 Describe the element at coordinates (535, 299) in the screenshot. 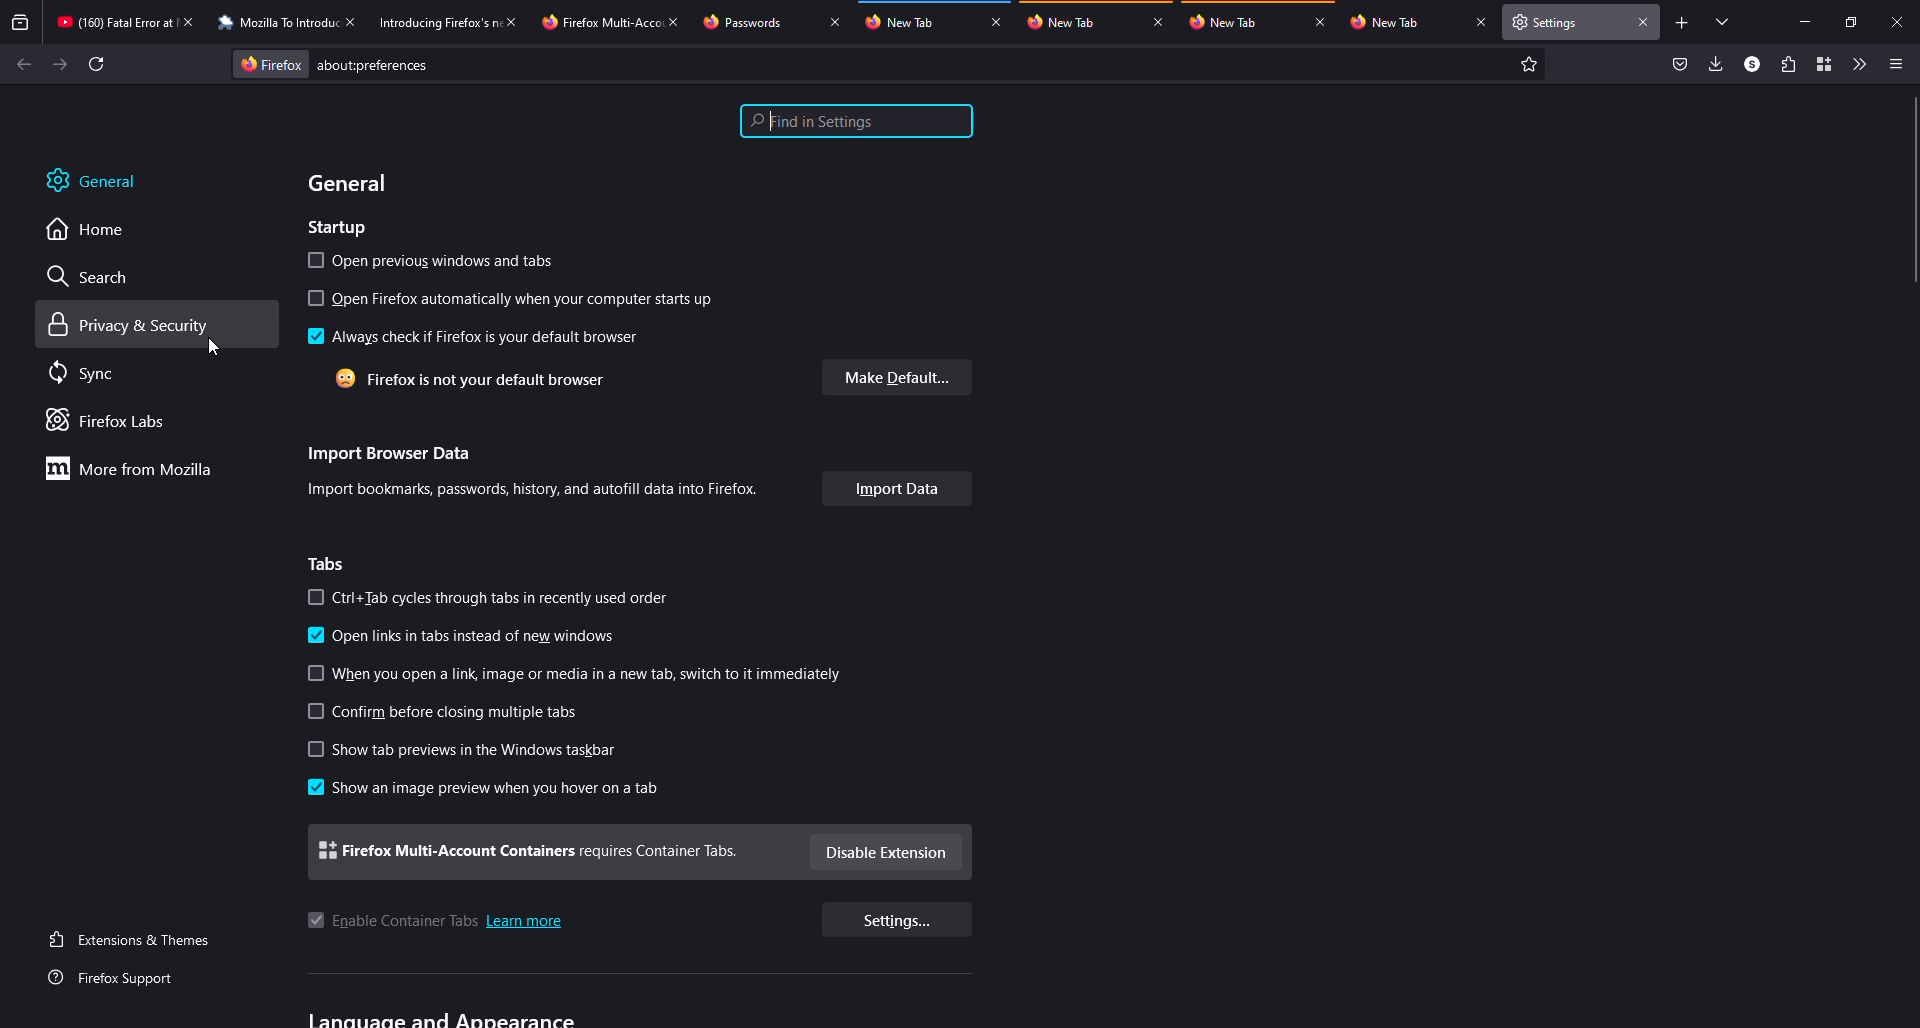

I see `open firefox automatically when your computer starts up` at that location.